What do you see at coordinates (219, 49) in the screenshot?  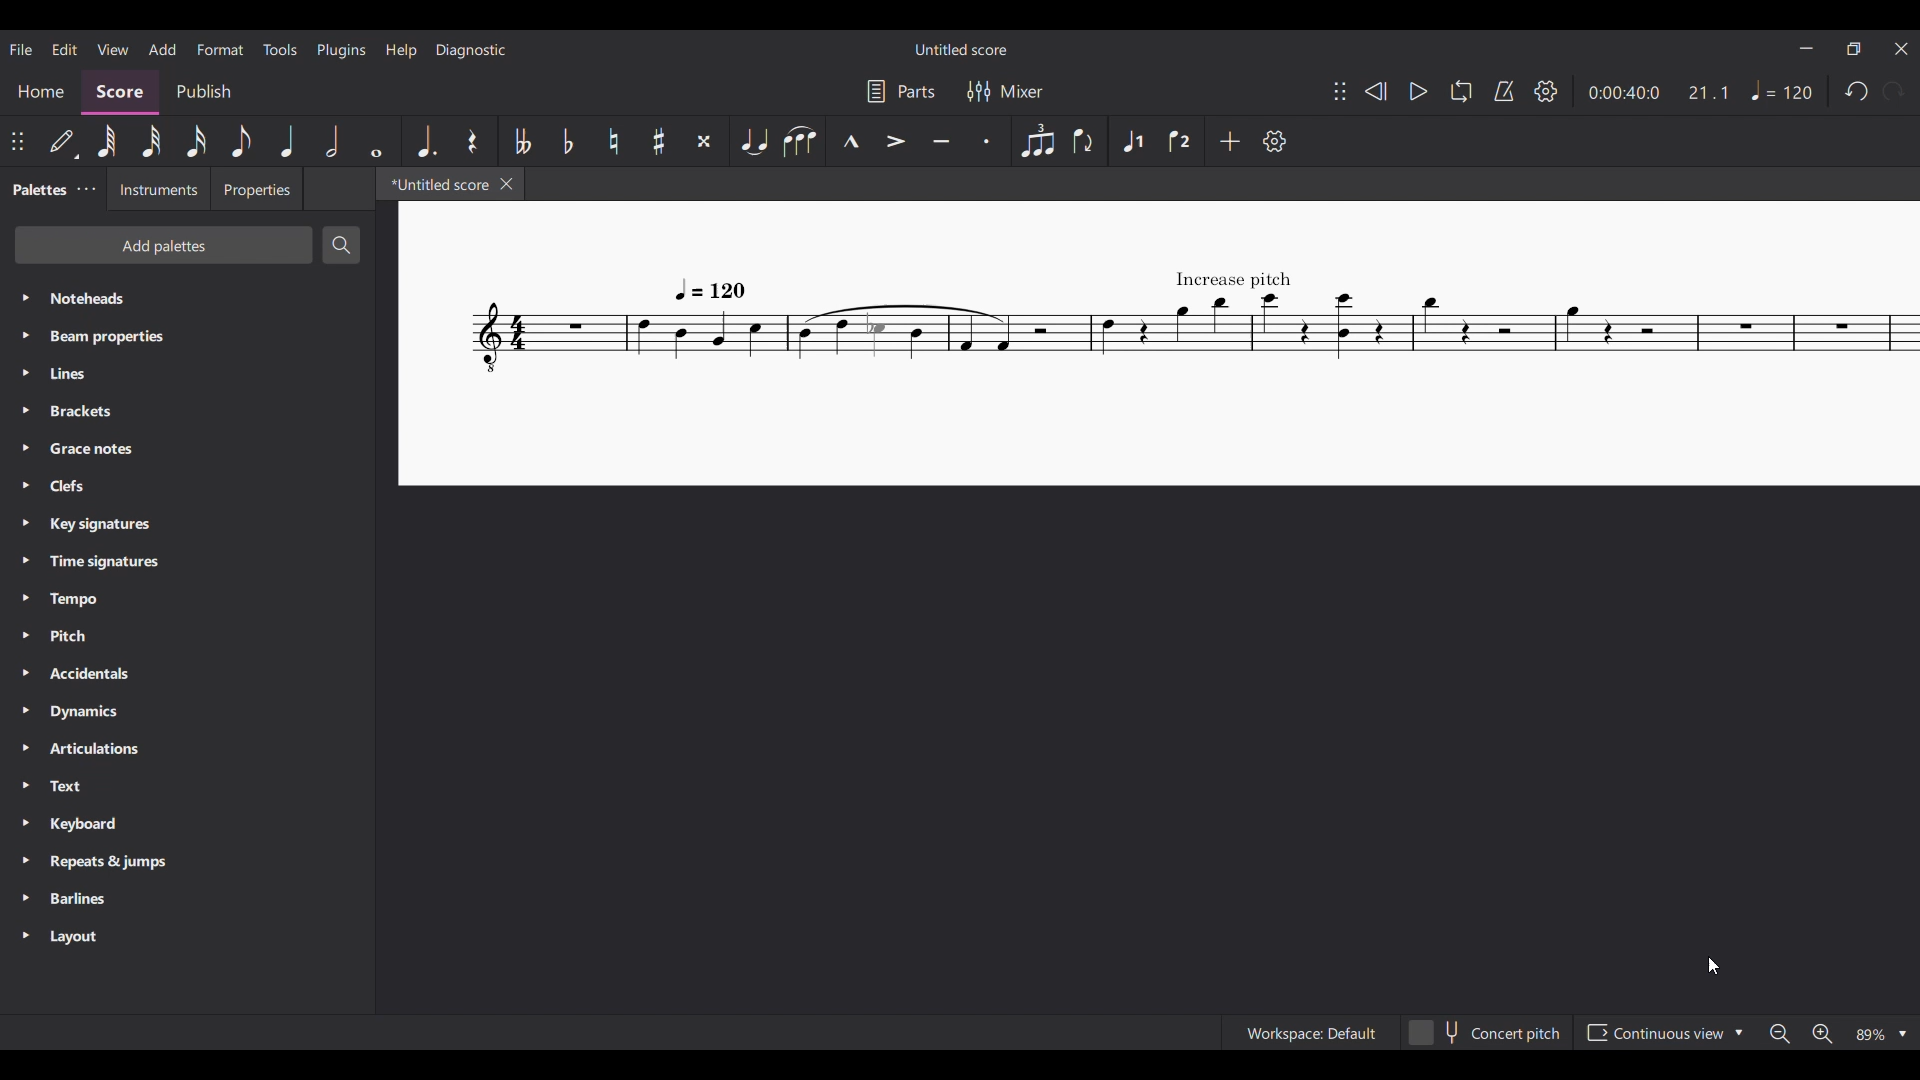 I see `Format menu` at bounding box center [219, 49].